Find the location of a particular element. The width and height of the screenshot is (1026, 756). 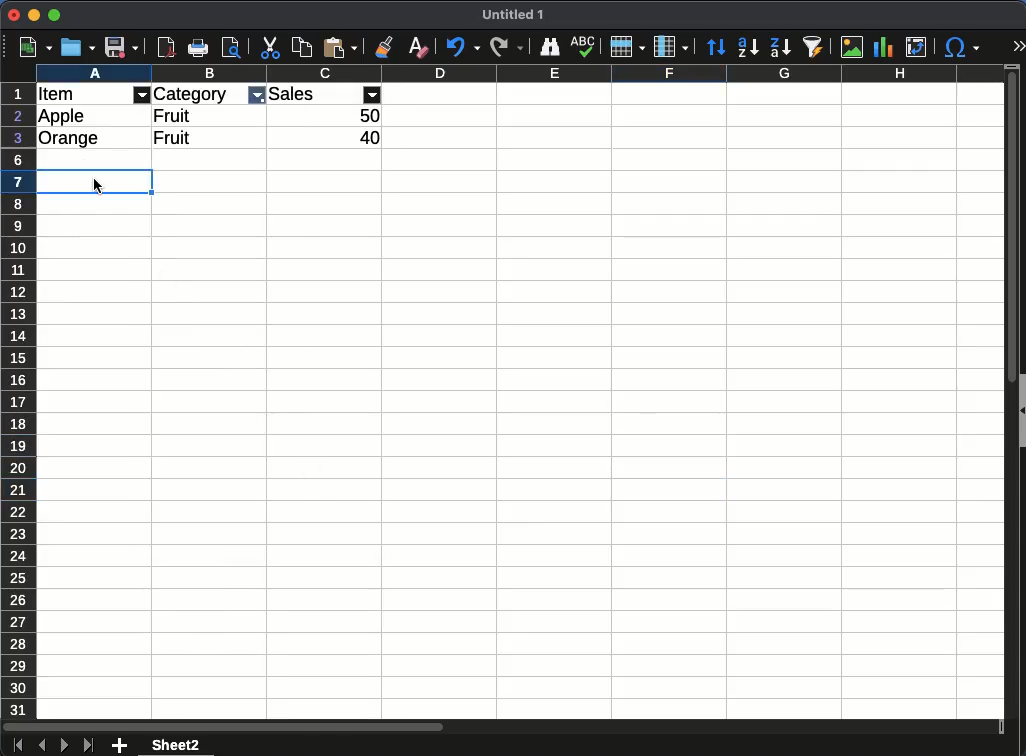

Untitled 1 - name is located at coordinates (513, 15).